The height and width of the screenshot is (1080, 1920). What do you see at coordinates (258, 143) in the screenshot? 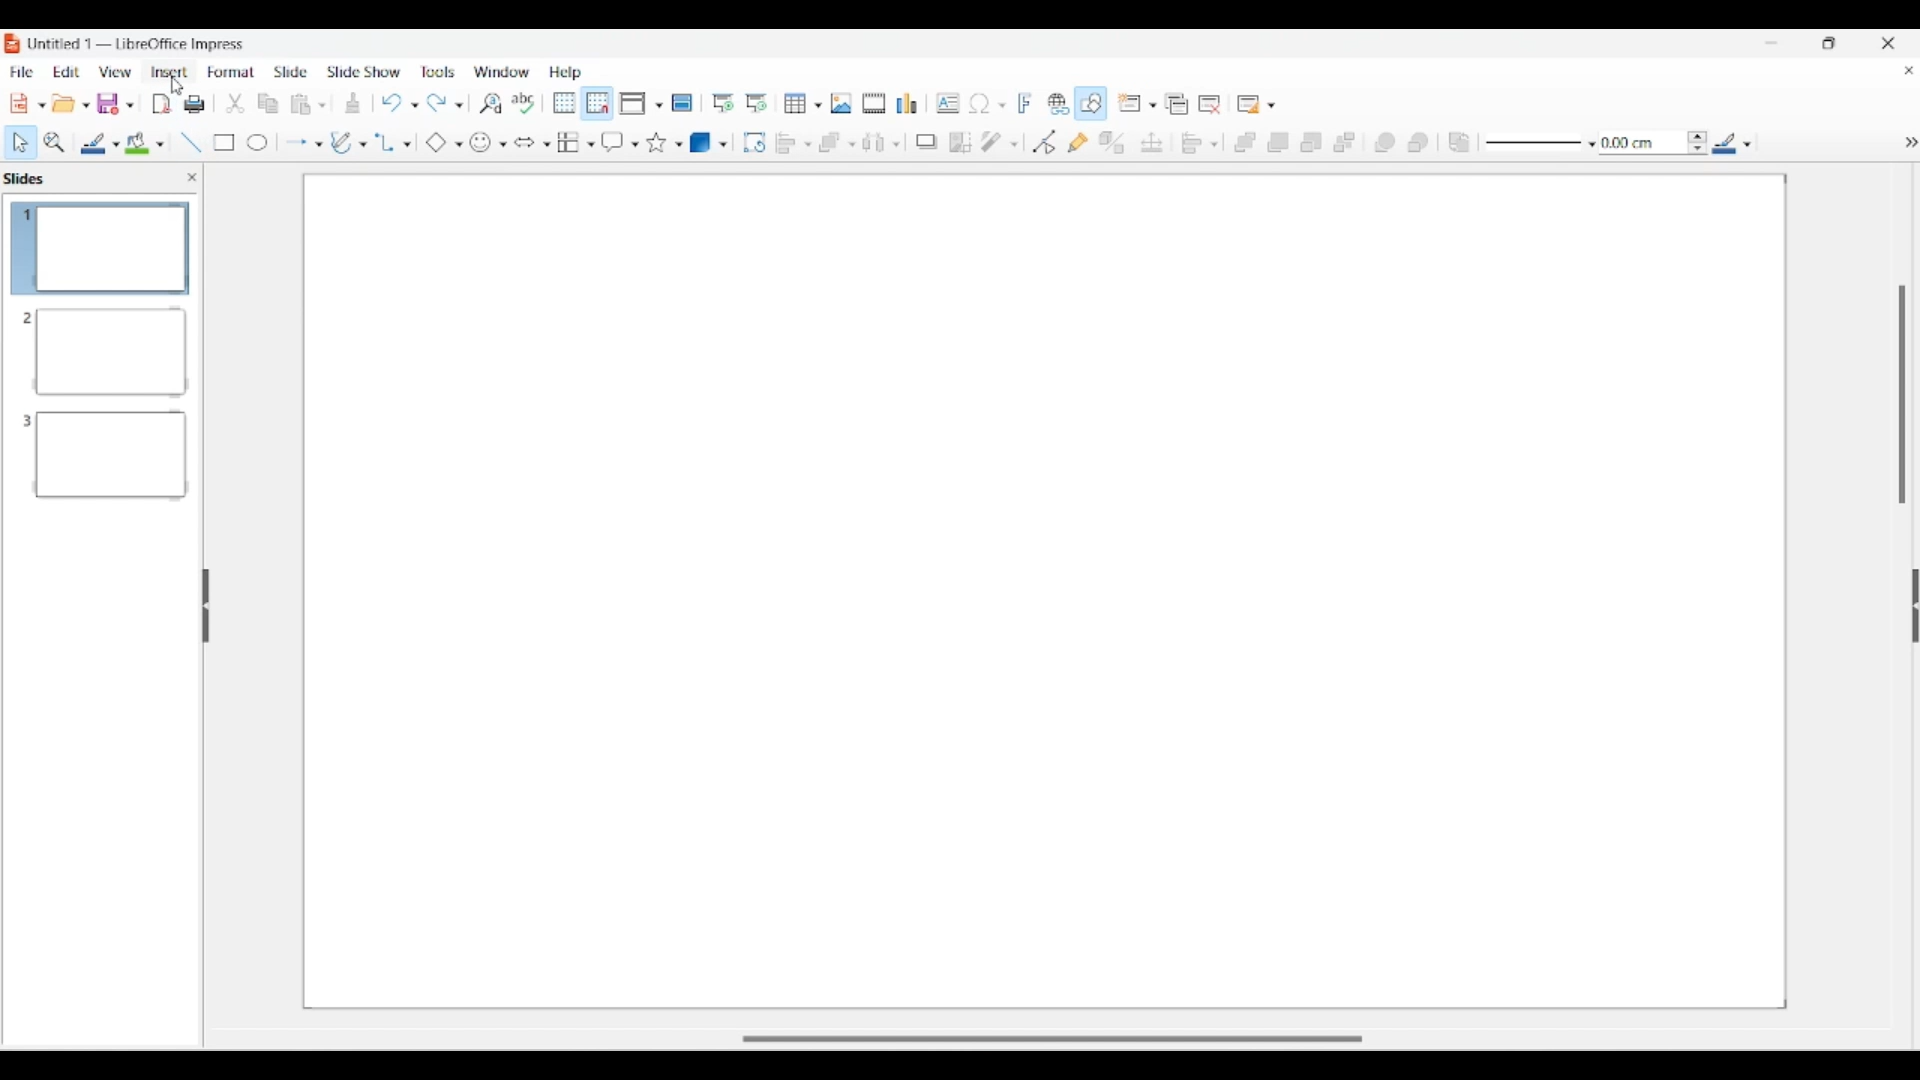
I see `Insert ellipse` at bounding box center [258, 143].